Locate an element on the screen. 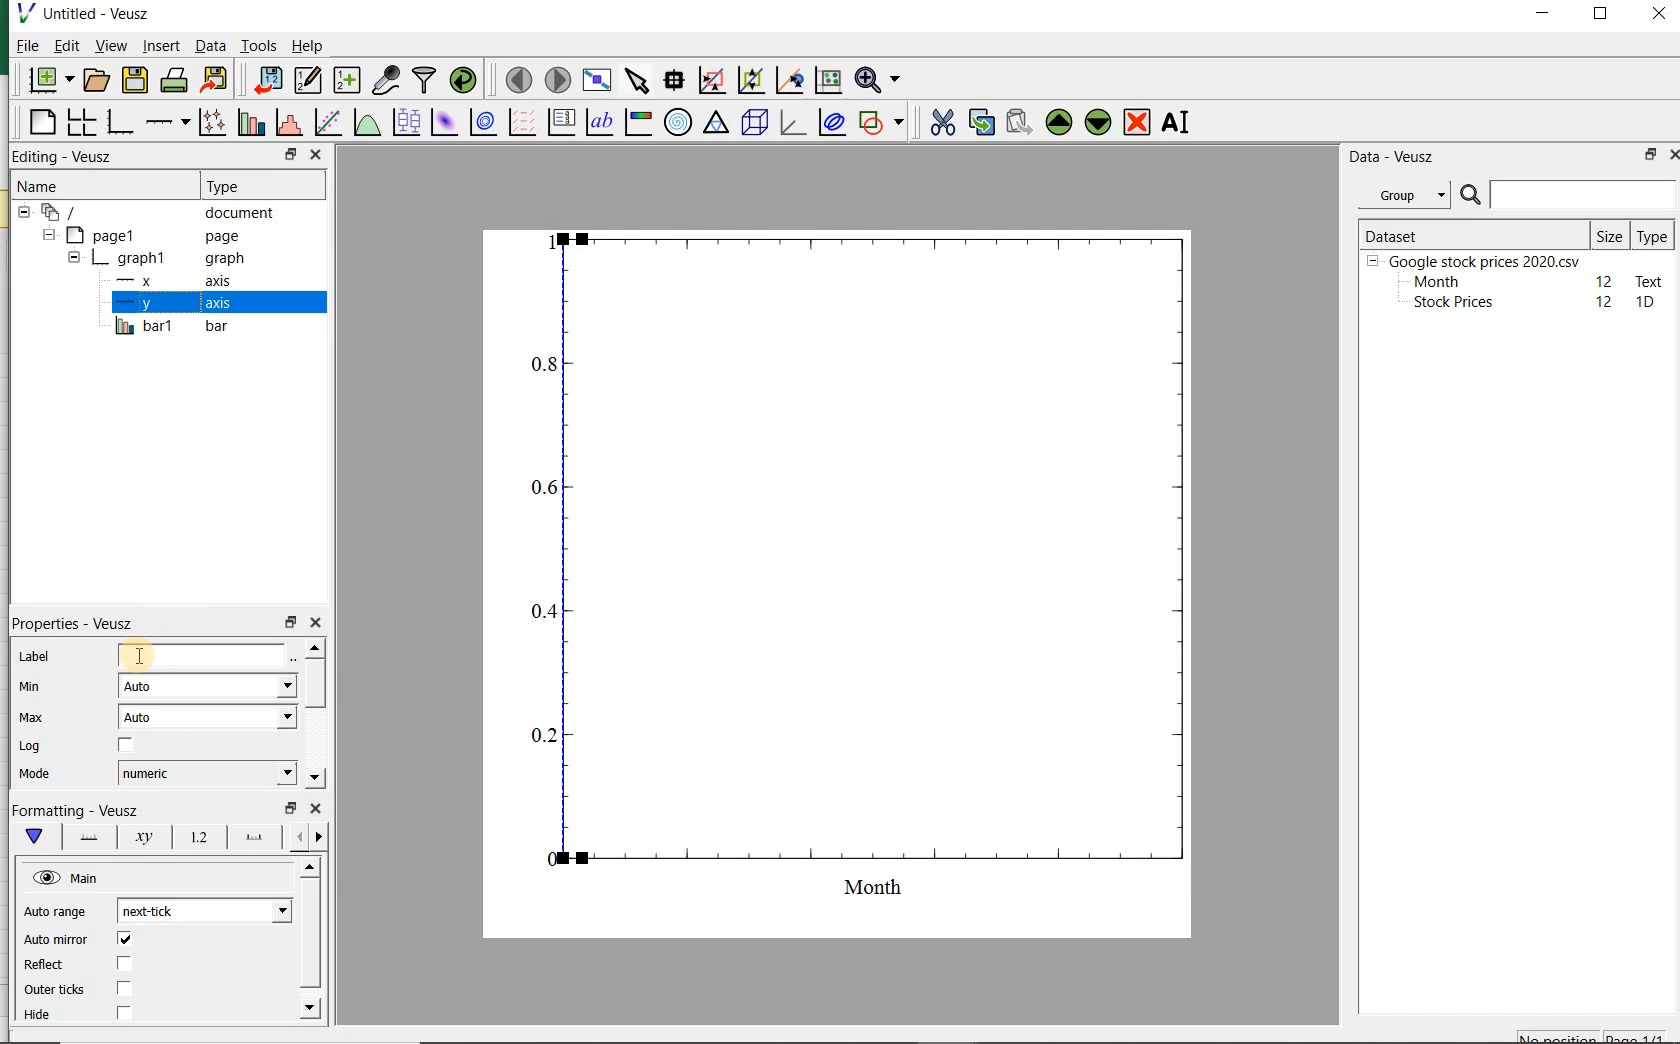  close is located at coordinates (315, 810).